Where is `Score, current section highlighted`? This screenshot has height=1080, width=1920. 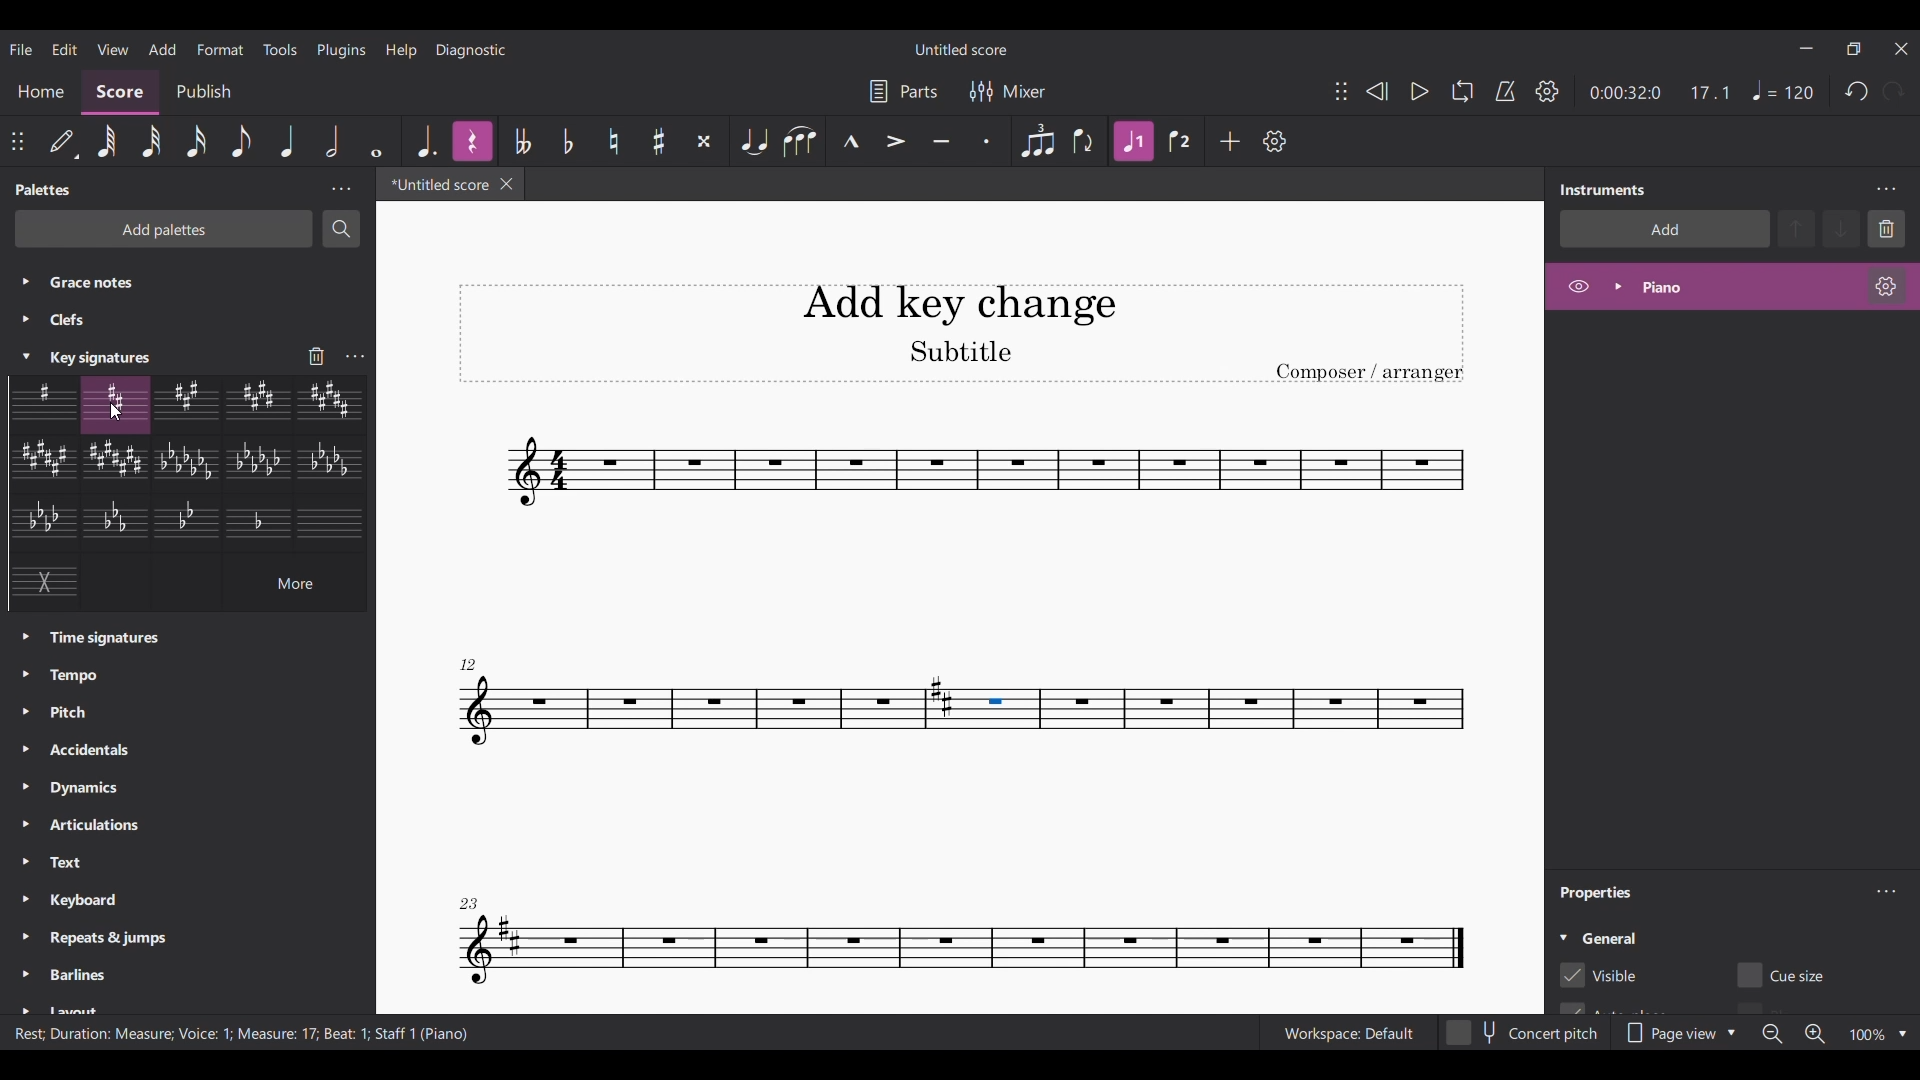 Score, current section highlighted is located at coordinates (121, 92).